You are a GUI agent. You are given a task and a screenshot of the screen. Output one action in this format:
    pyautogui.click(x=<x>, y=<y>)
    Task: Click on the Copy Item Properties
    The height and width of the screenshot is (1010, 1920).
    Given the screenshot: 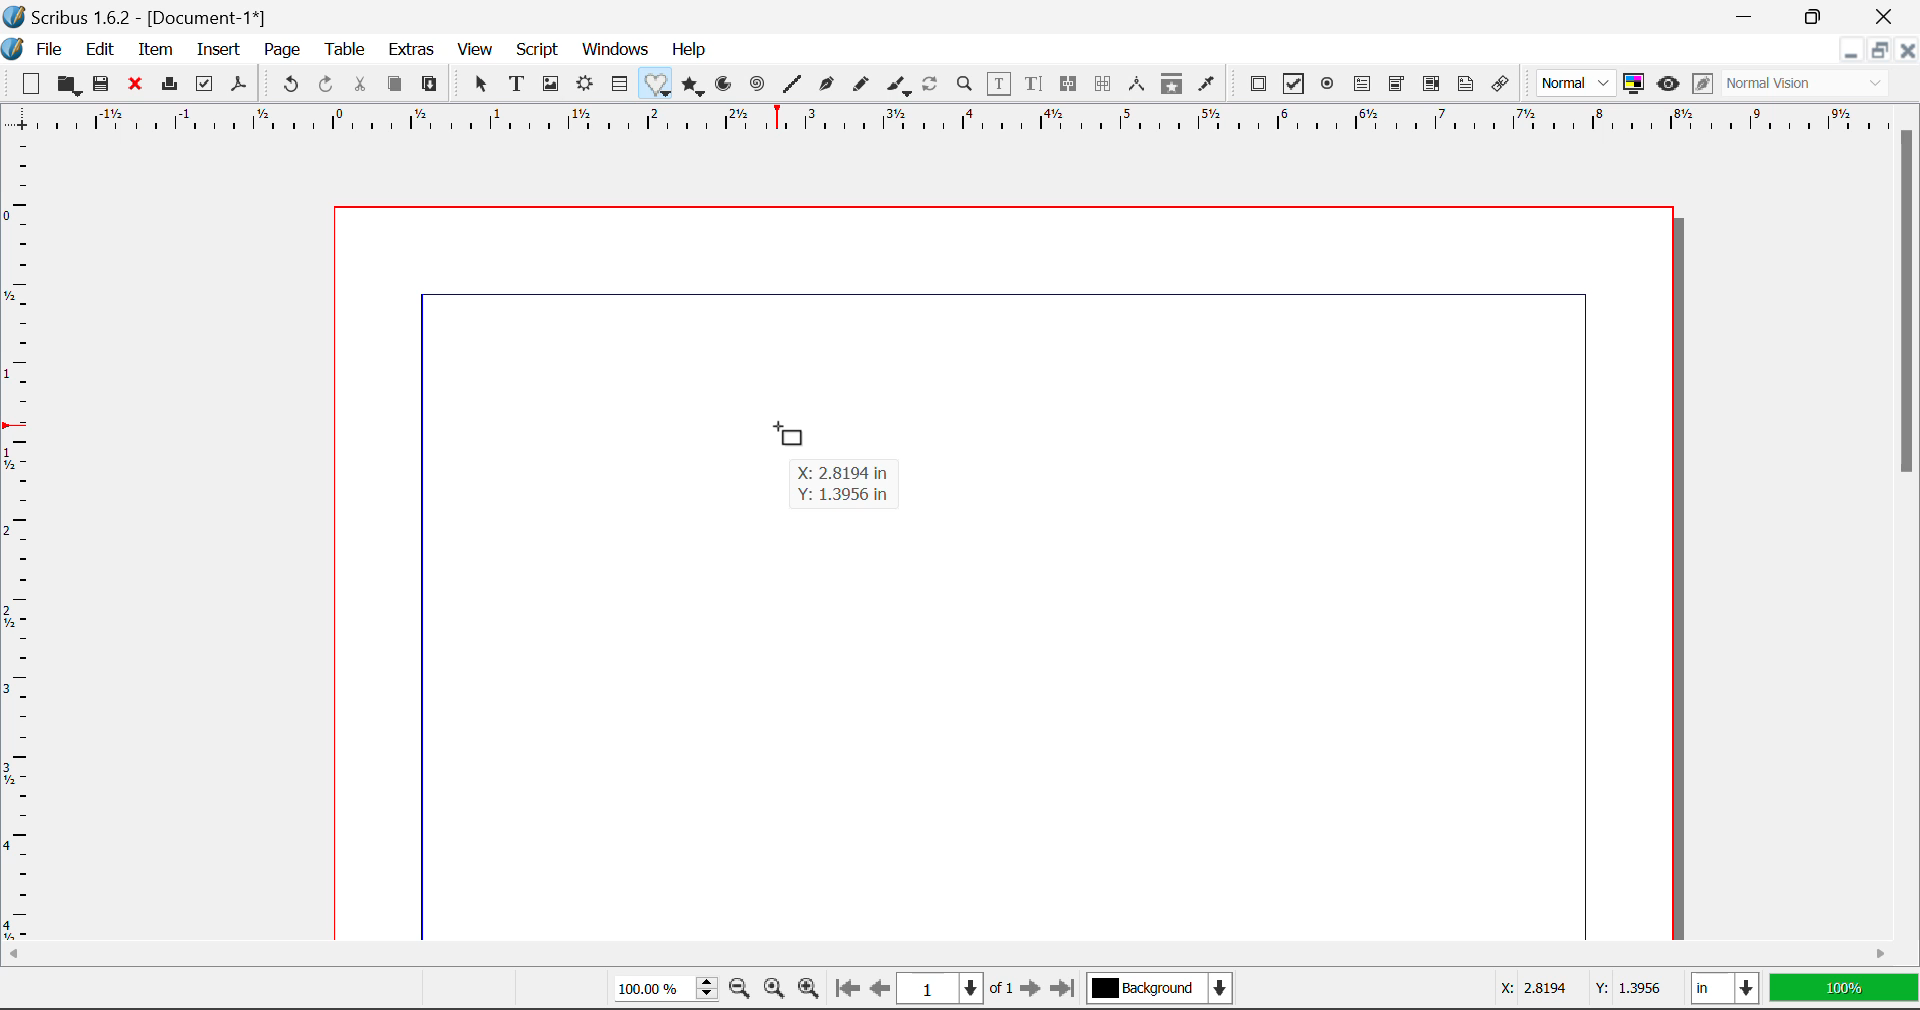 What is the action you would take?
    pyautogui.click(x=1176, y=86)
    